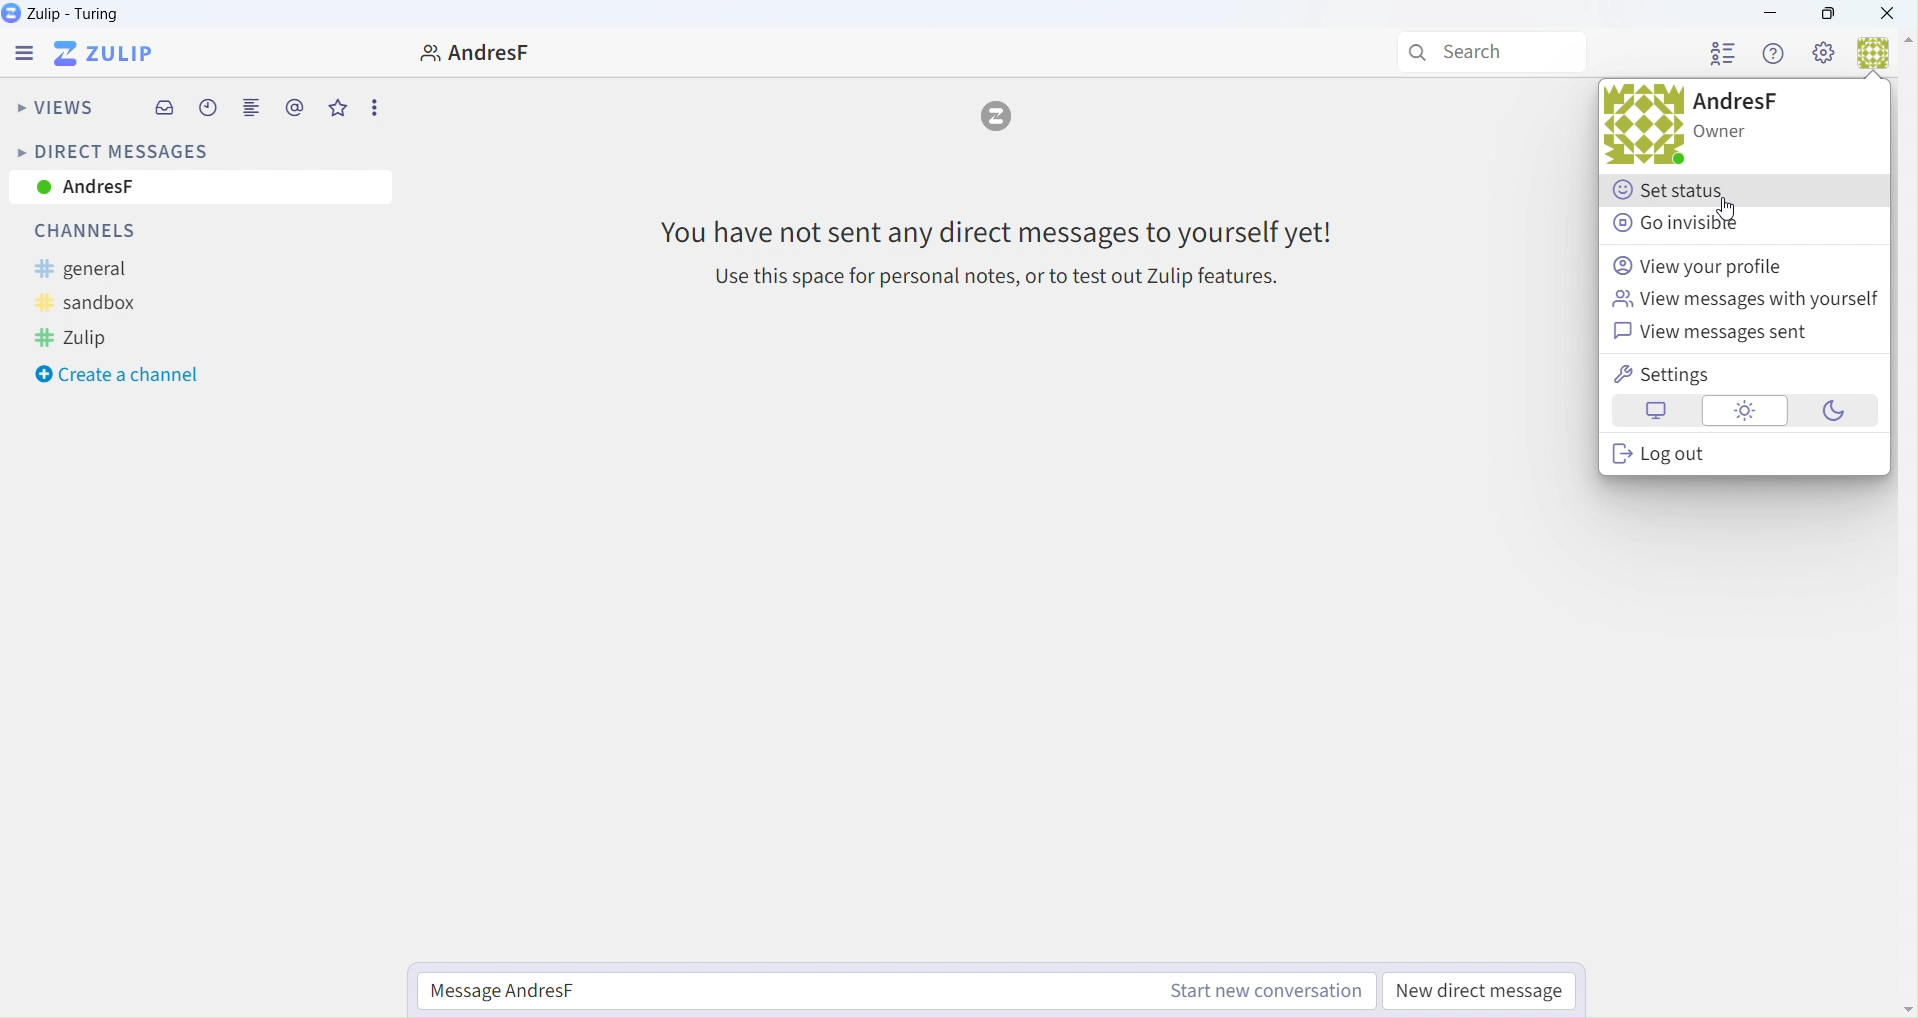 The height and width of the screenshot is (1018, 1918). Describe the element at coordinates (104, 303) in the screenshot. I see `sandbox` at that location.